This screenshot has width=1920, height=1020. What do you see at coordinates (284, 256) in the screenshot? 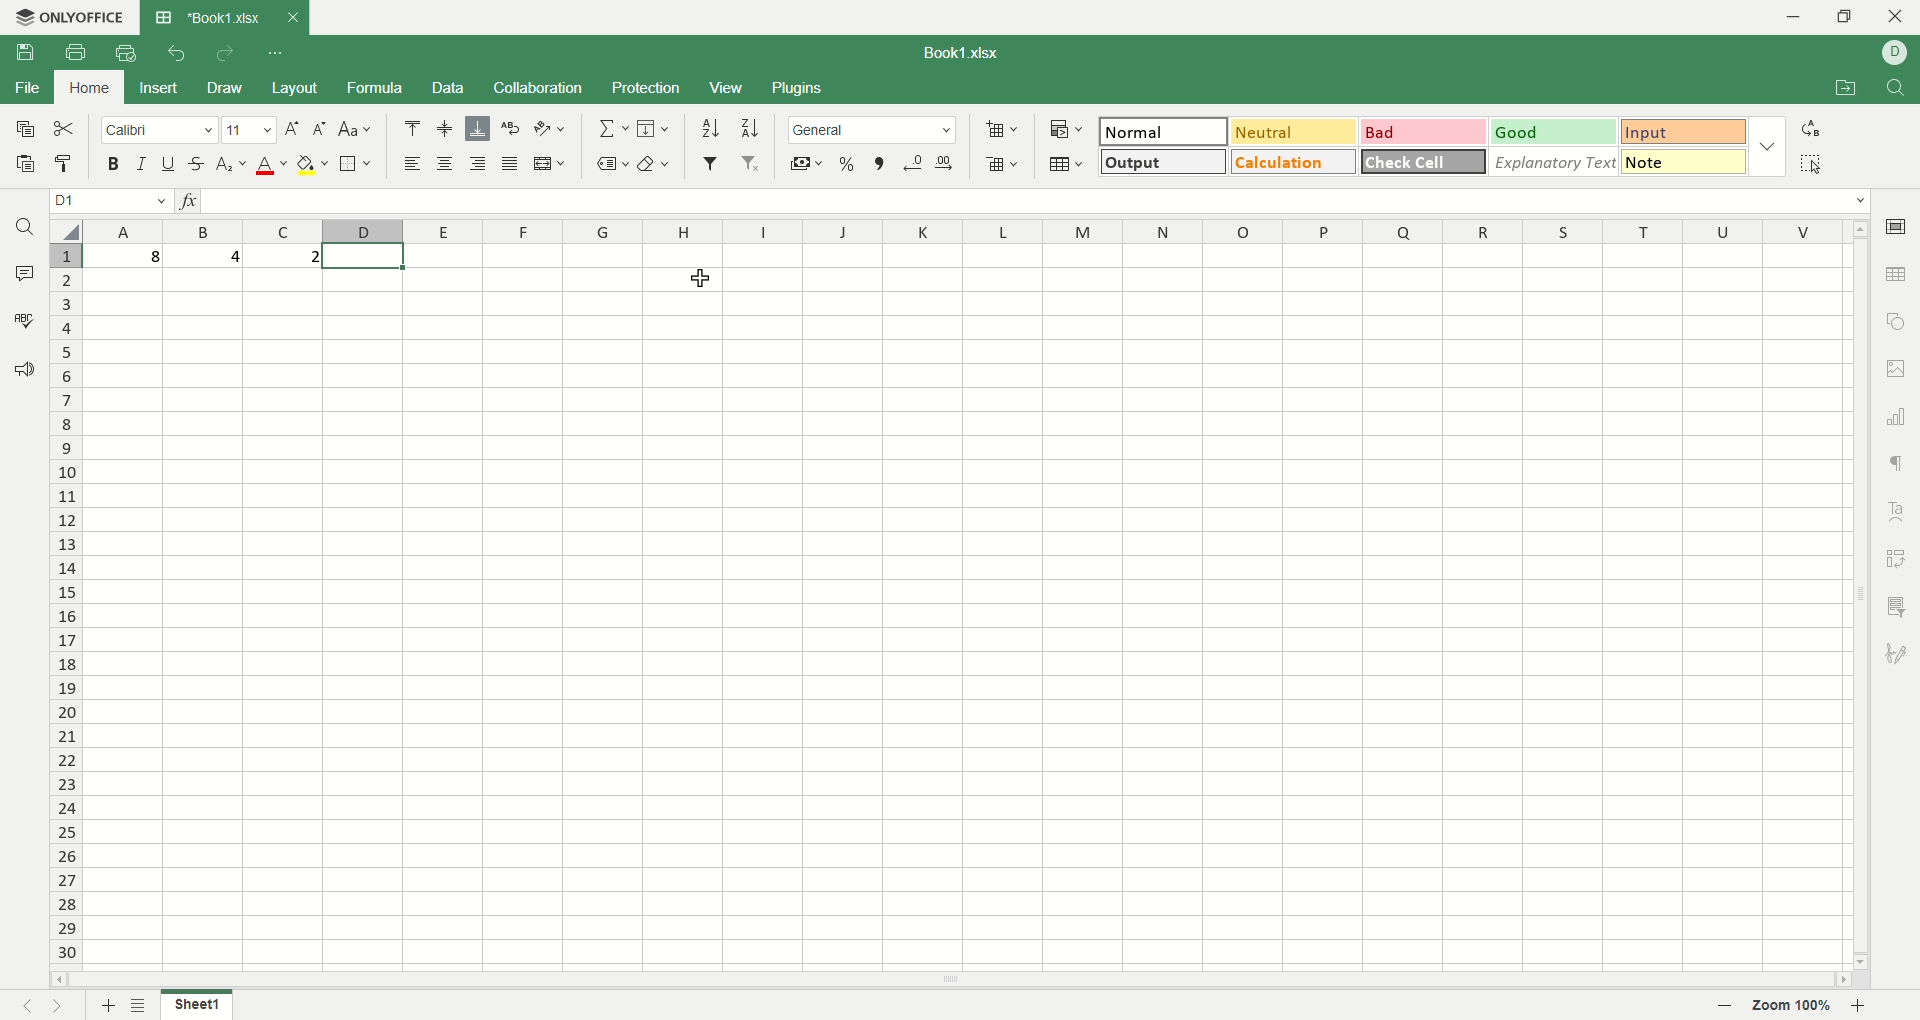
I see `2` at bounding box center [284, 256].